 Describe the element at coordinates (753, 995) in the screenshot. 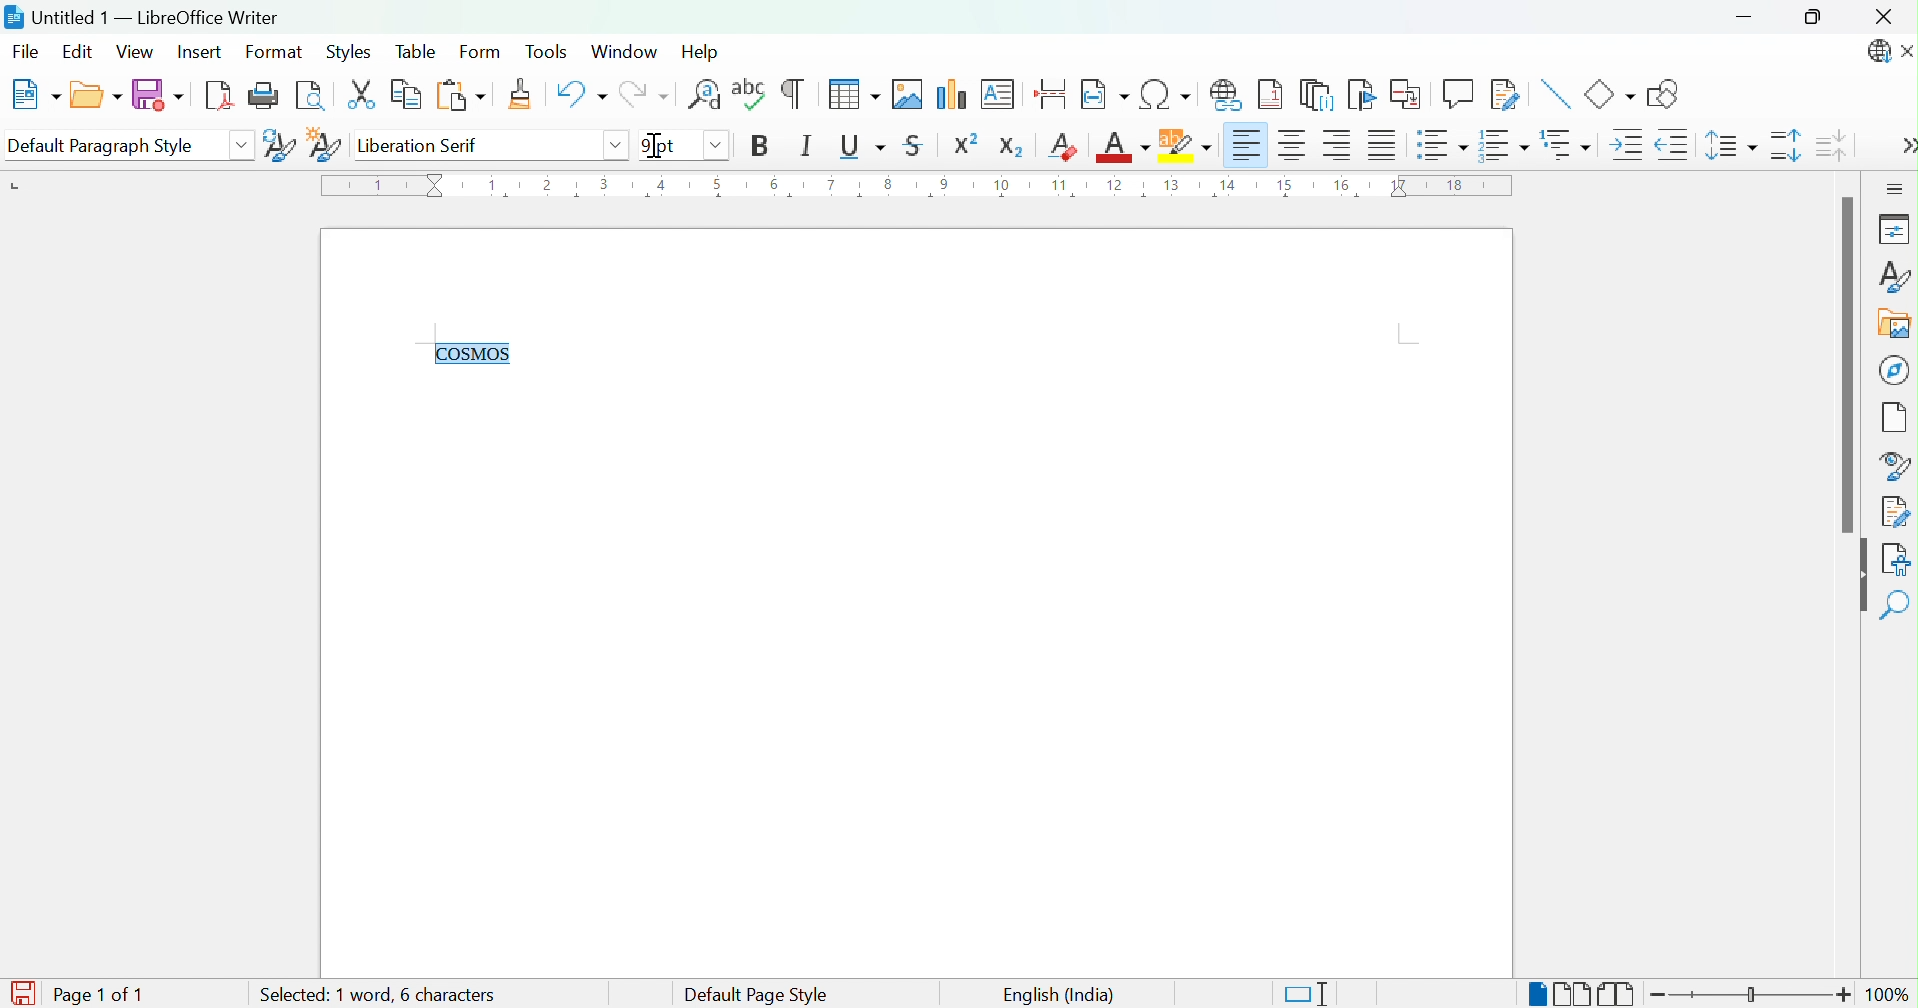

I see `Default page style` at that location.